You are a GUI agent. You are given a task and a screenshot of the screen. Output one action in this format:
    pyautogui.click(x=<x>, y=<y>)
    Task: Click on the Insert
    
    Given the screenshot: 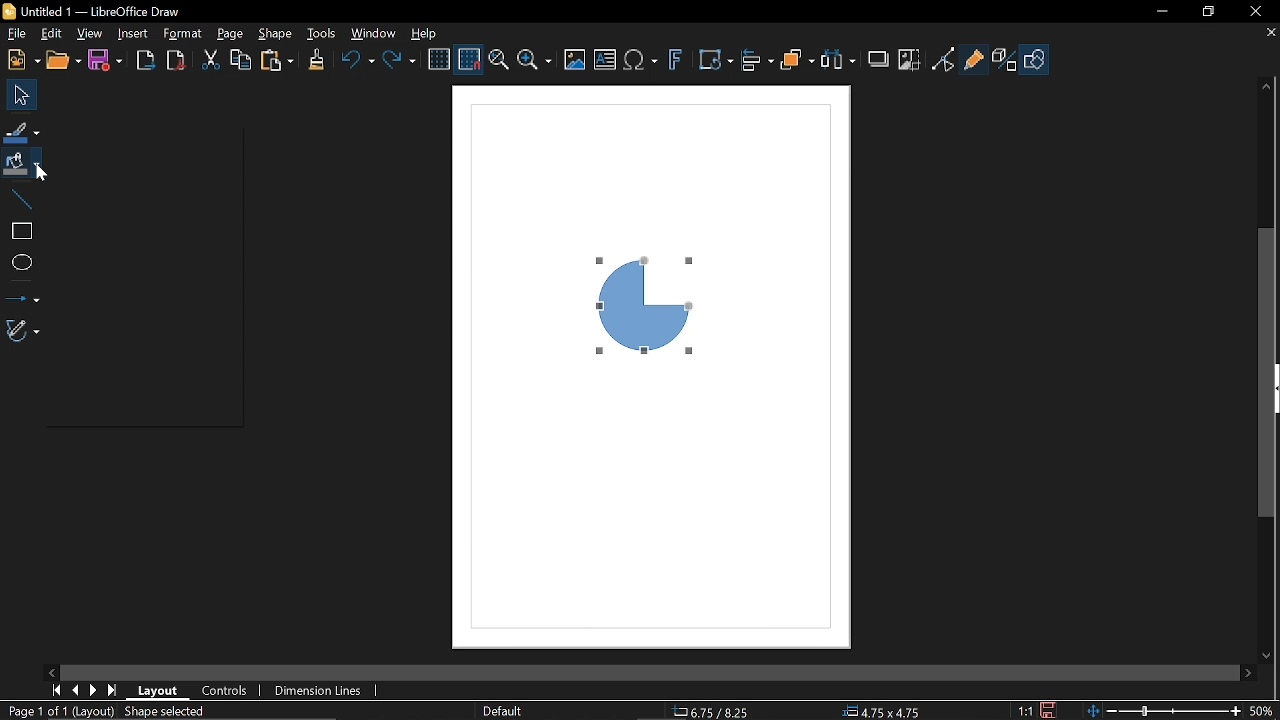 What is the action you would take?
    pyautogui.click(x=133, y=33)
    